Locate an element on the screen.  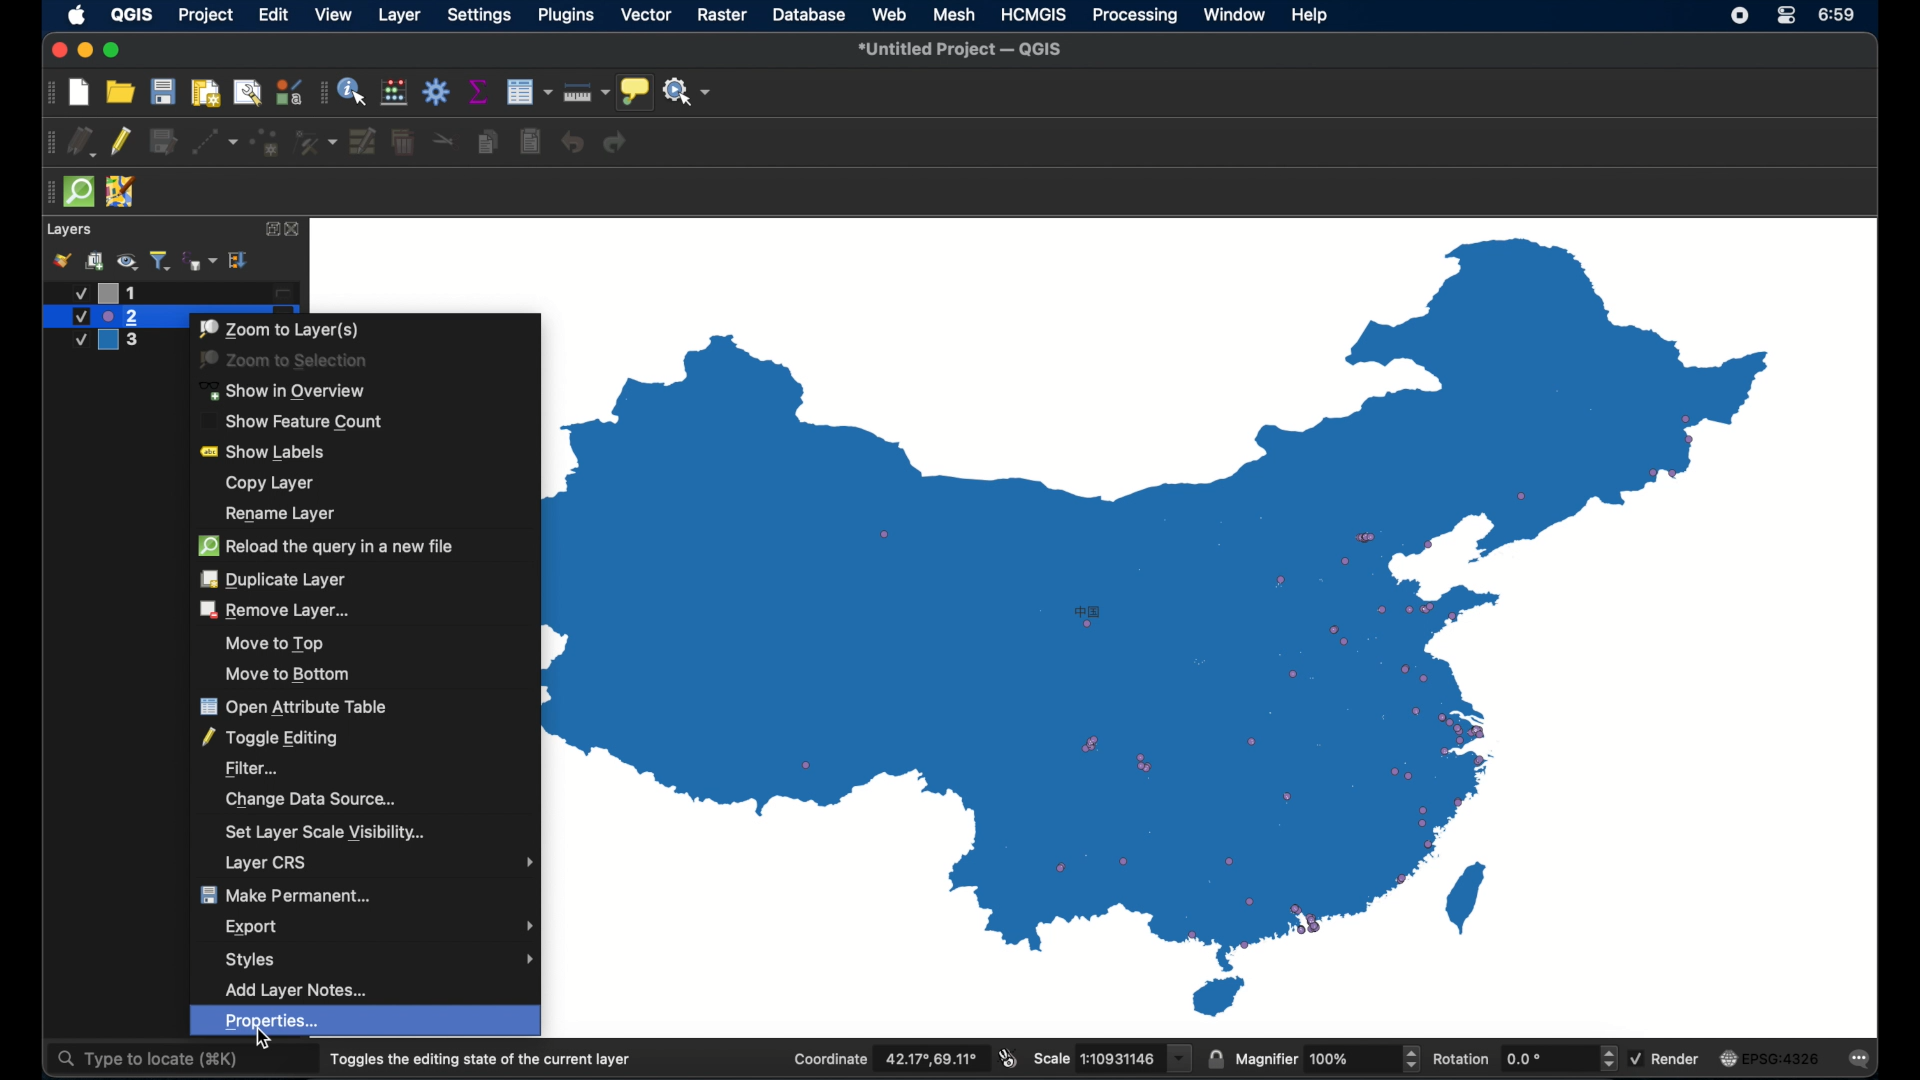
show statistical summary  is located at coordinates (479, 92).